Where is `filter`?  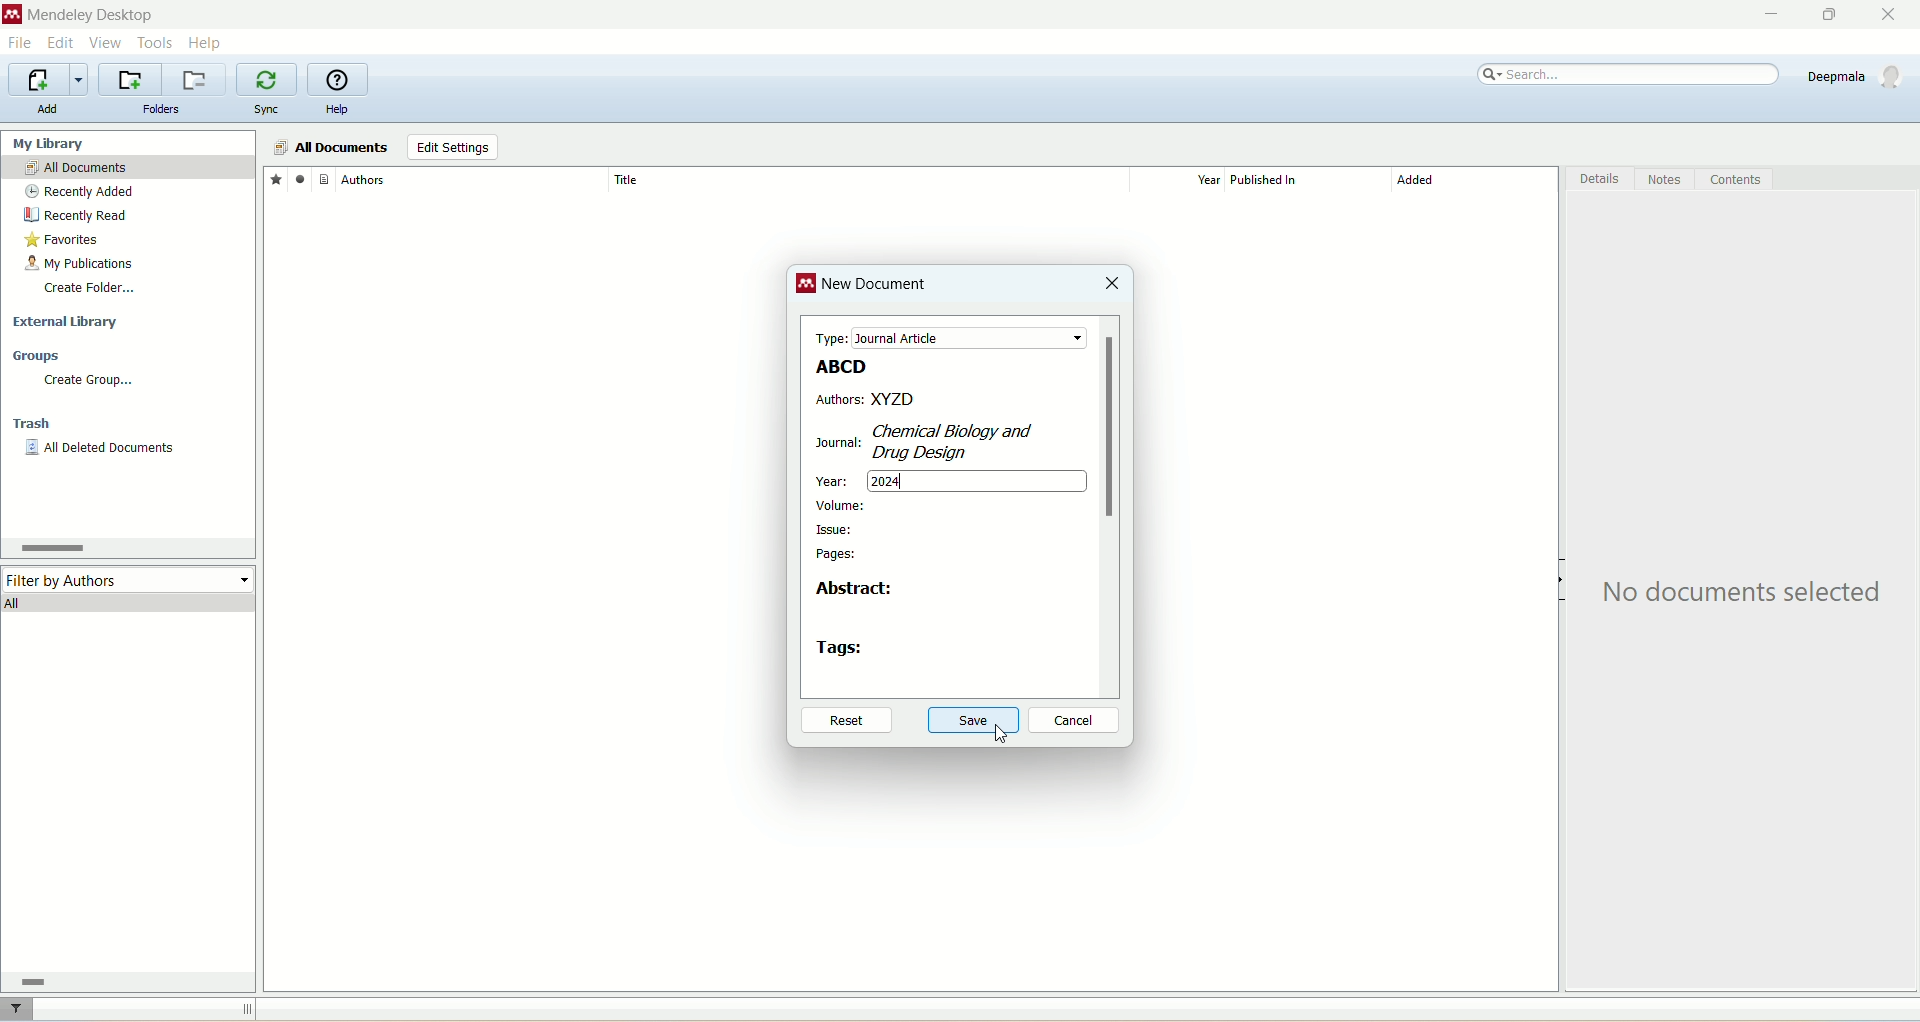 filter is located at coordinates (19, 1009).